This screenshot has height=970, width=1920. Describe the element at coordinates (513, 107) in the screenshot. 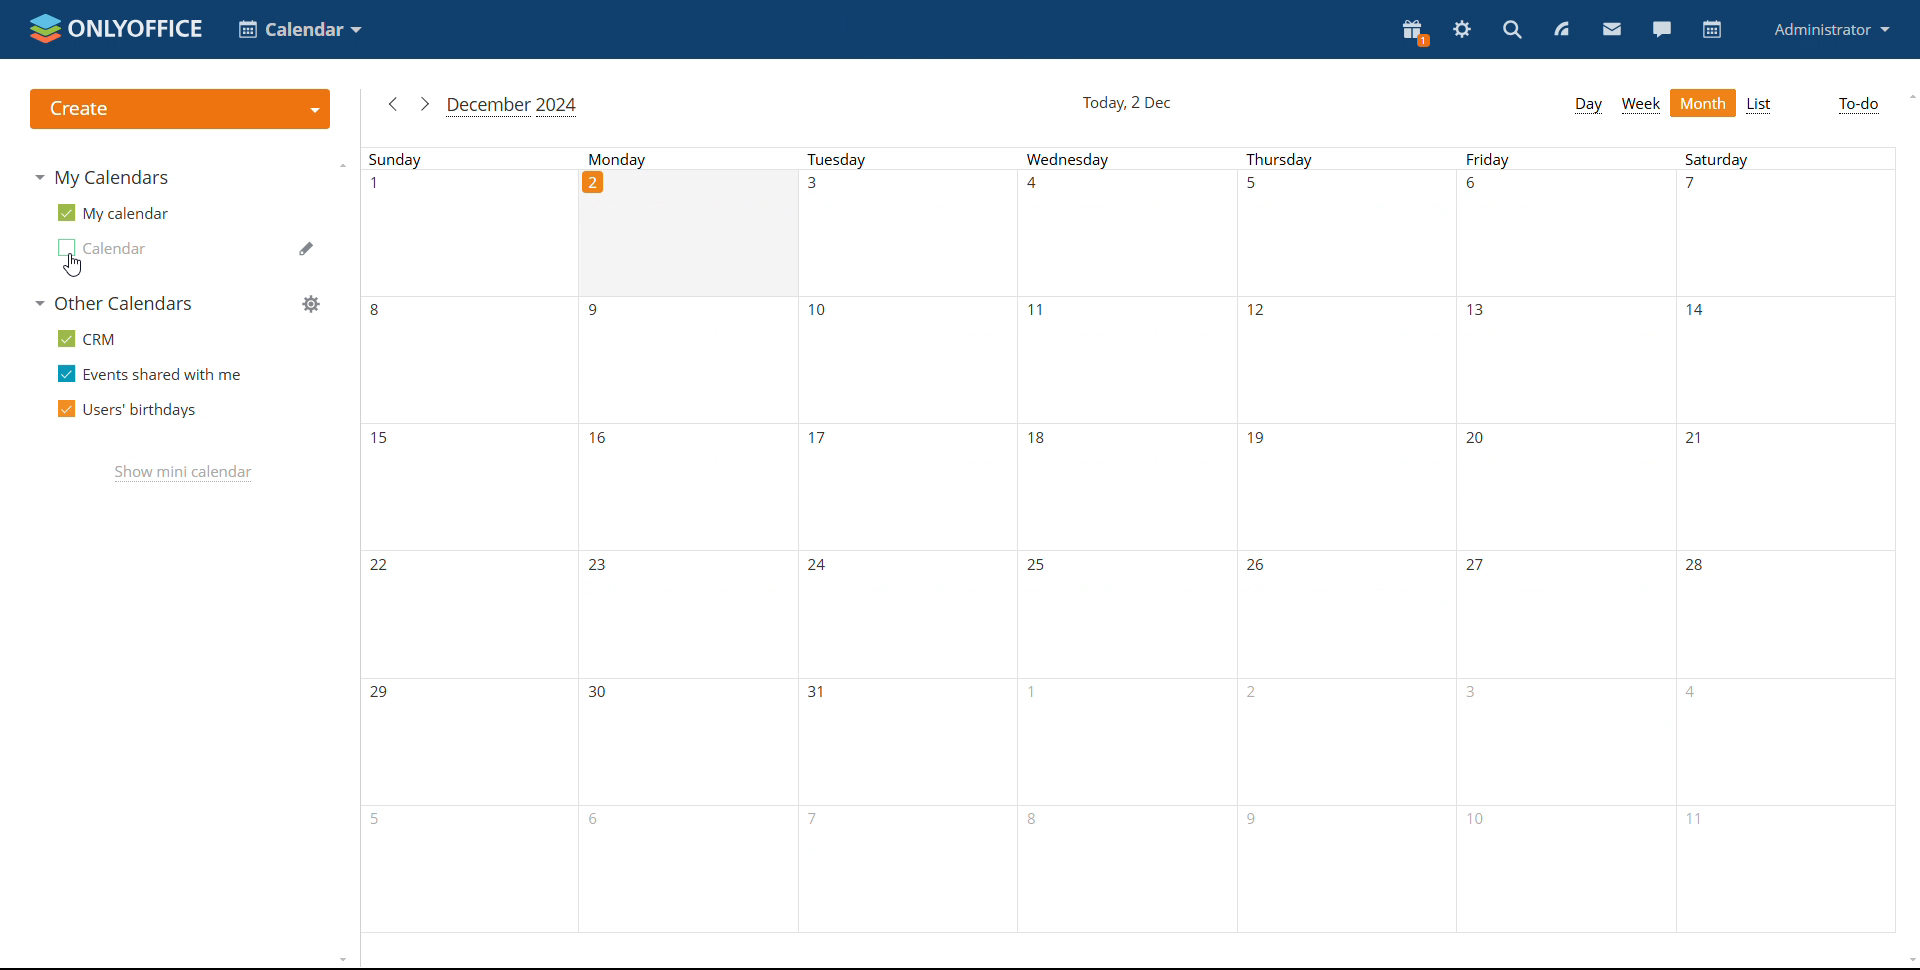

I see `current month` at that location.